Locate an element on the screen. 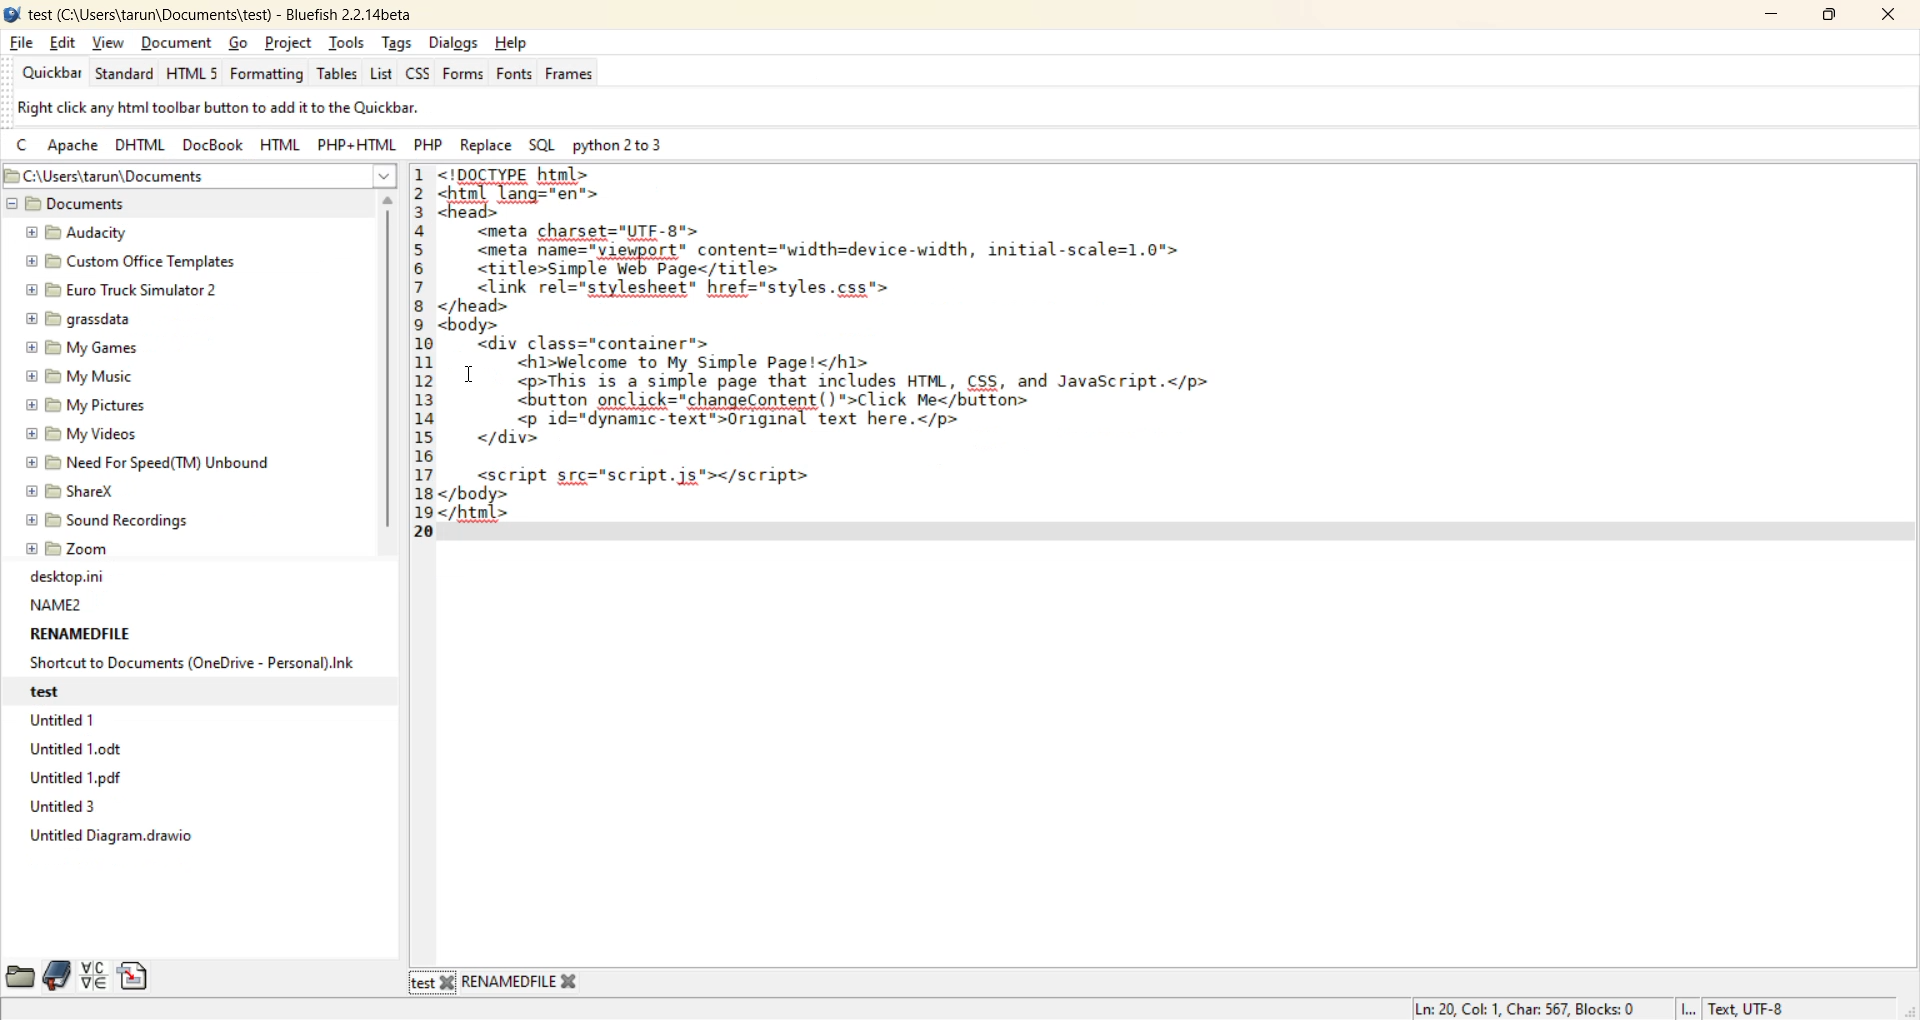 The image size is (1920, 1020). tabs is located at coordinates (497, 984).